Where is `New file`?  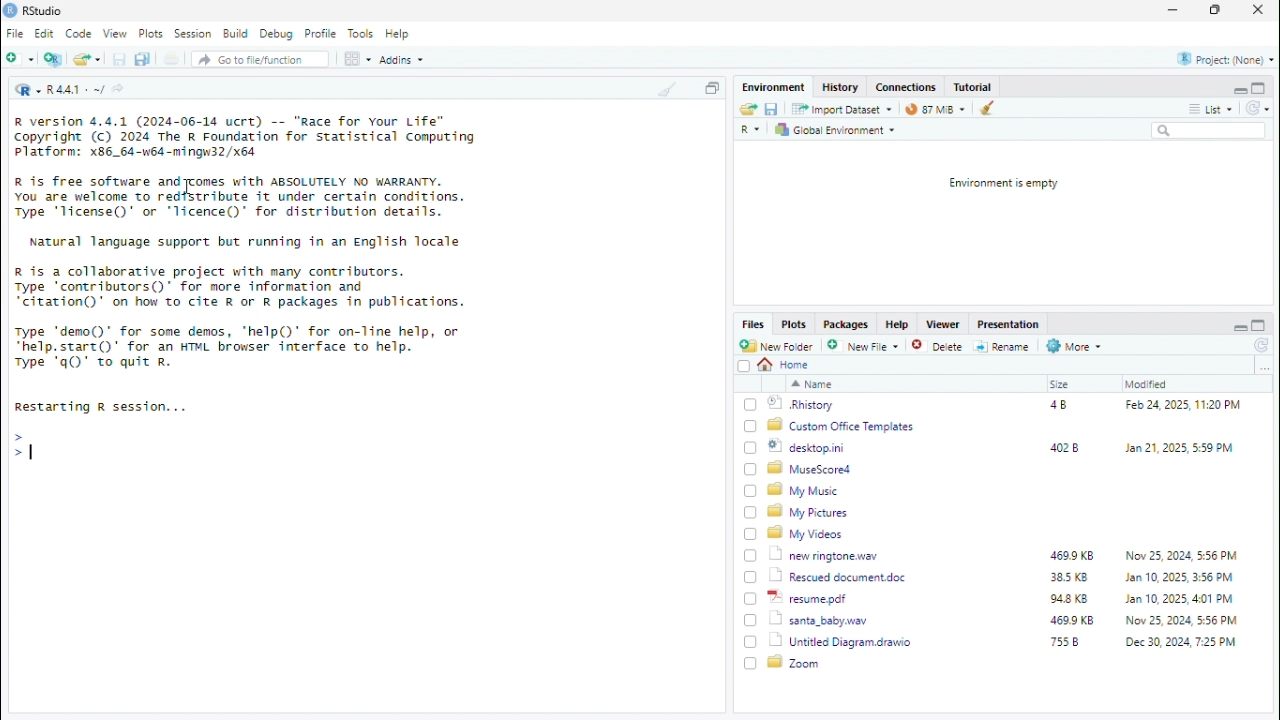
New file is located at coordinates (54, 58).